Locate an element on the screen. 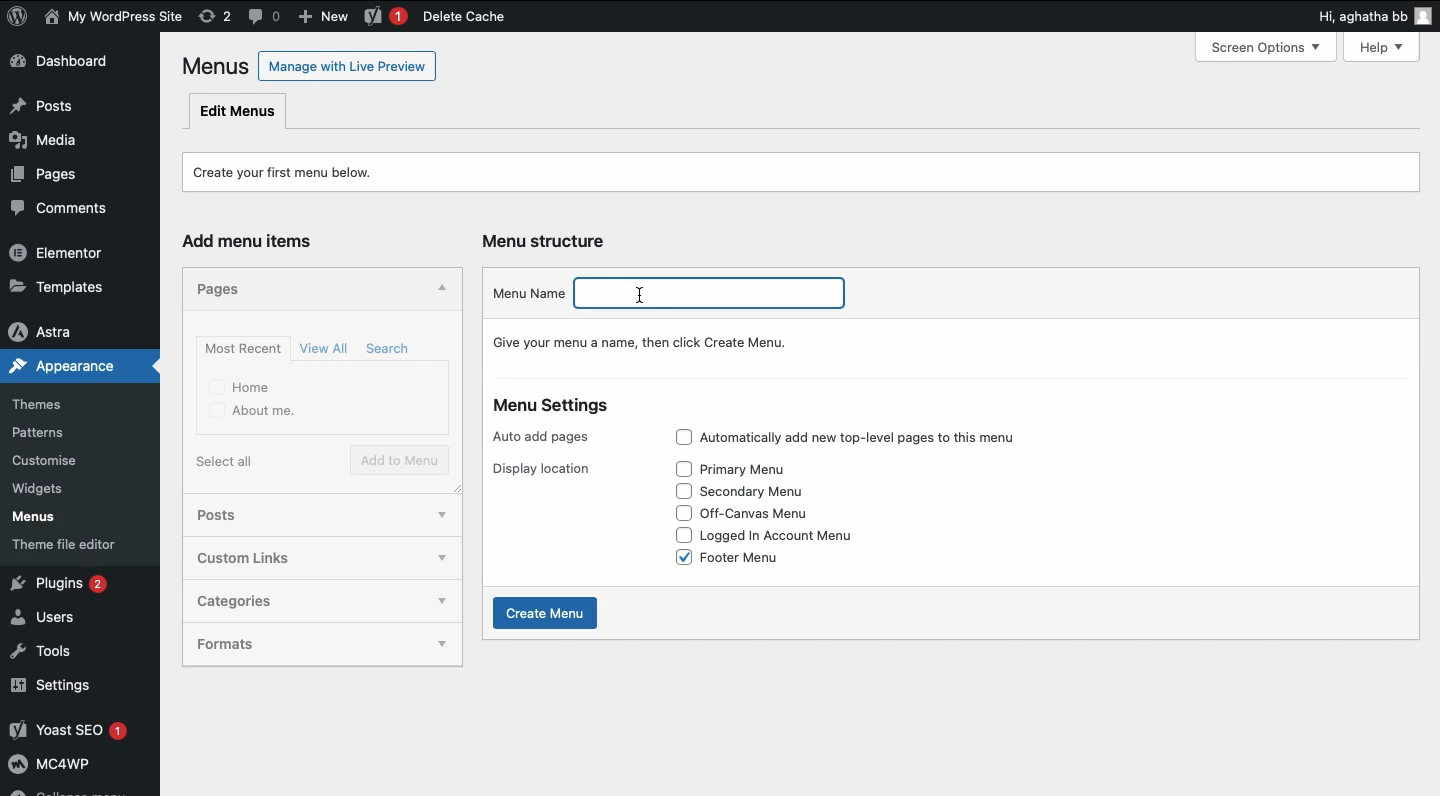  Menu structure is located at coordinates (548, 239).